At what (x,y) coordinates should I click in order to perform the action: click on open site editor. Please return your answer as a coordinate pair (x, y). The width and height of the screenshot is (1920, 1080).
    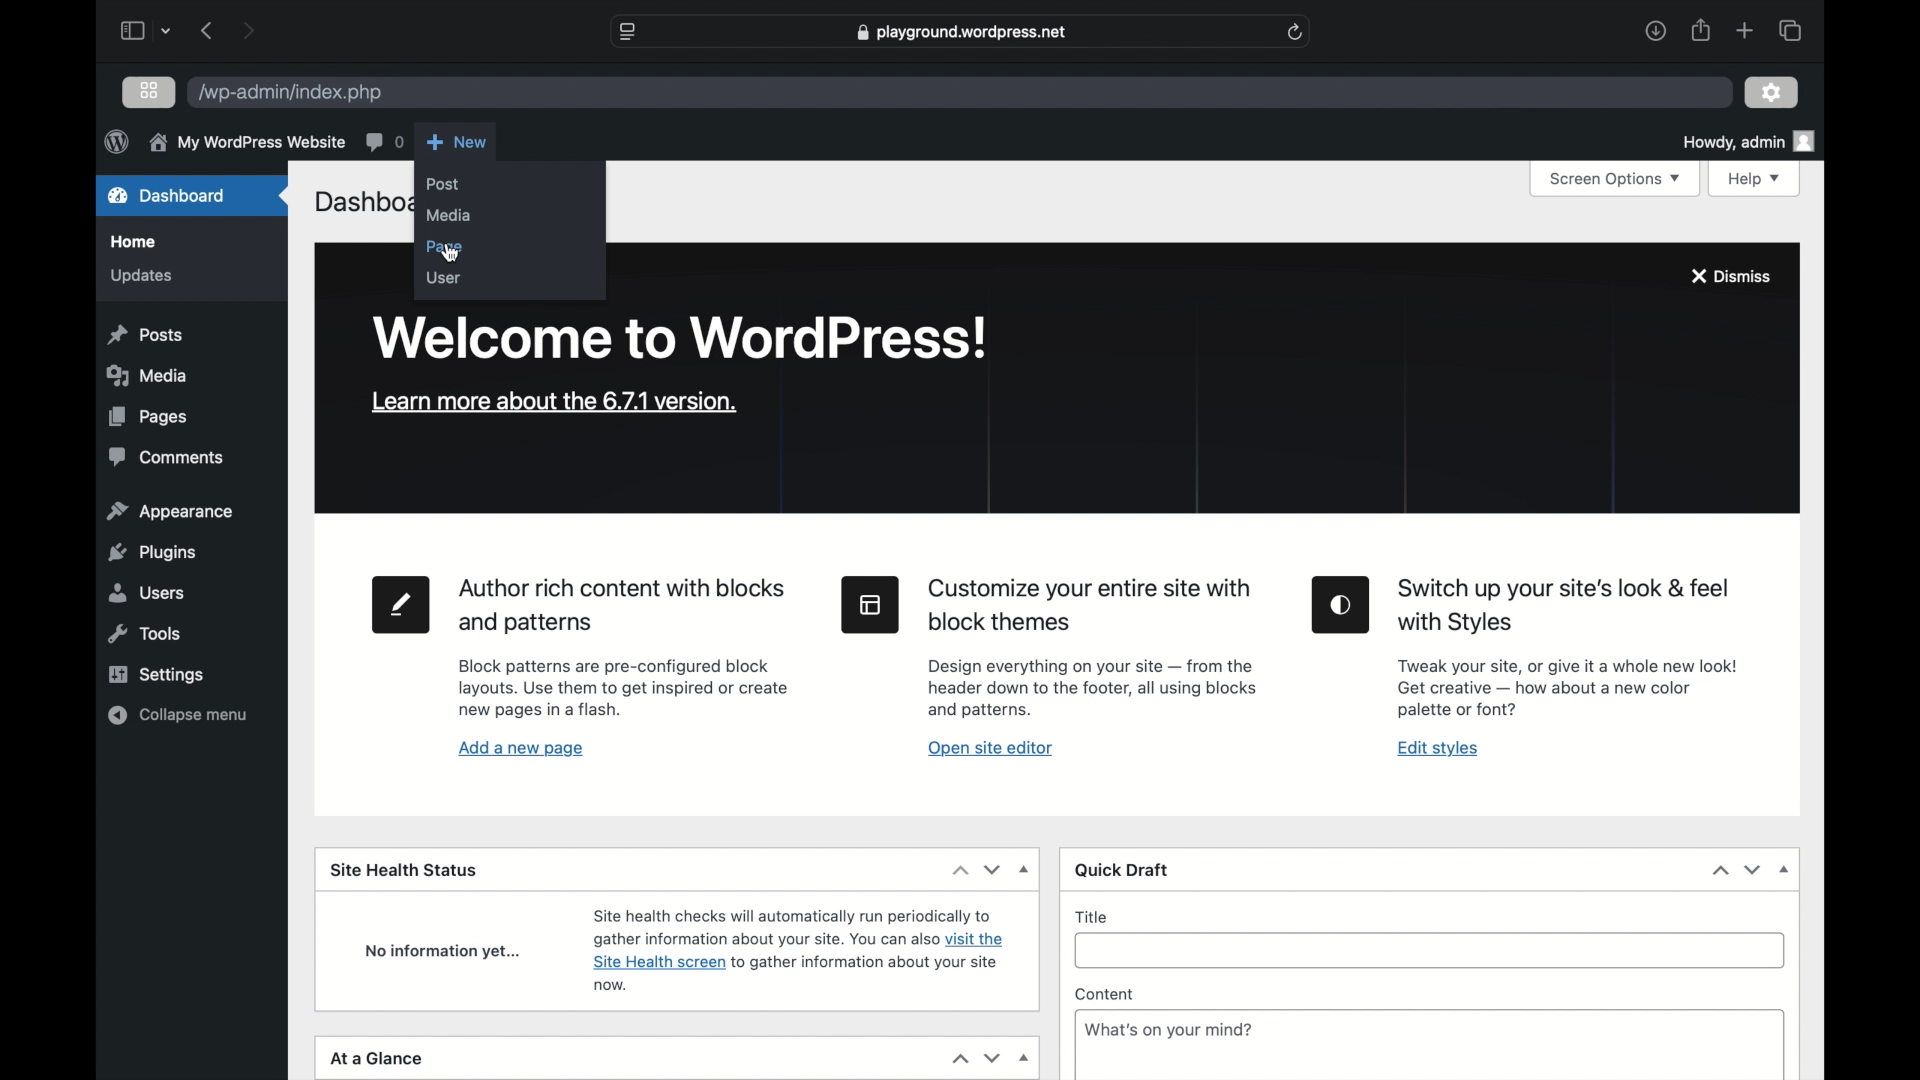
    Looking at the image, I should click on (989, 747).